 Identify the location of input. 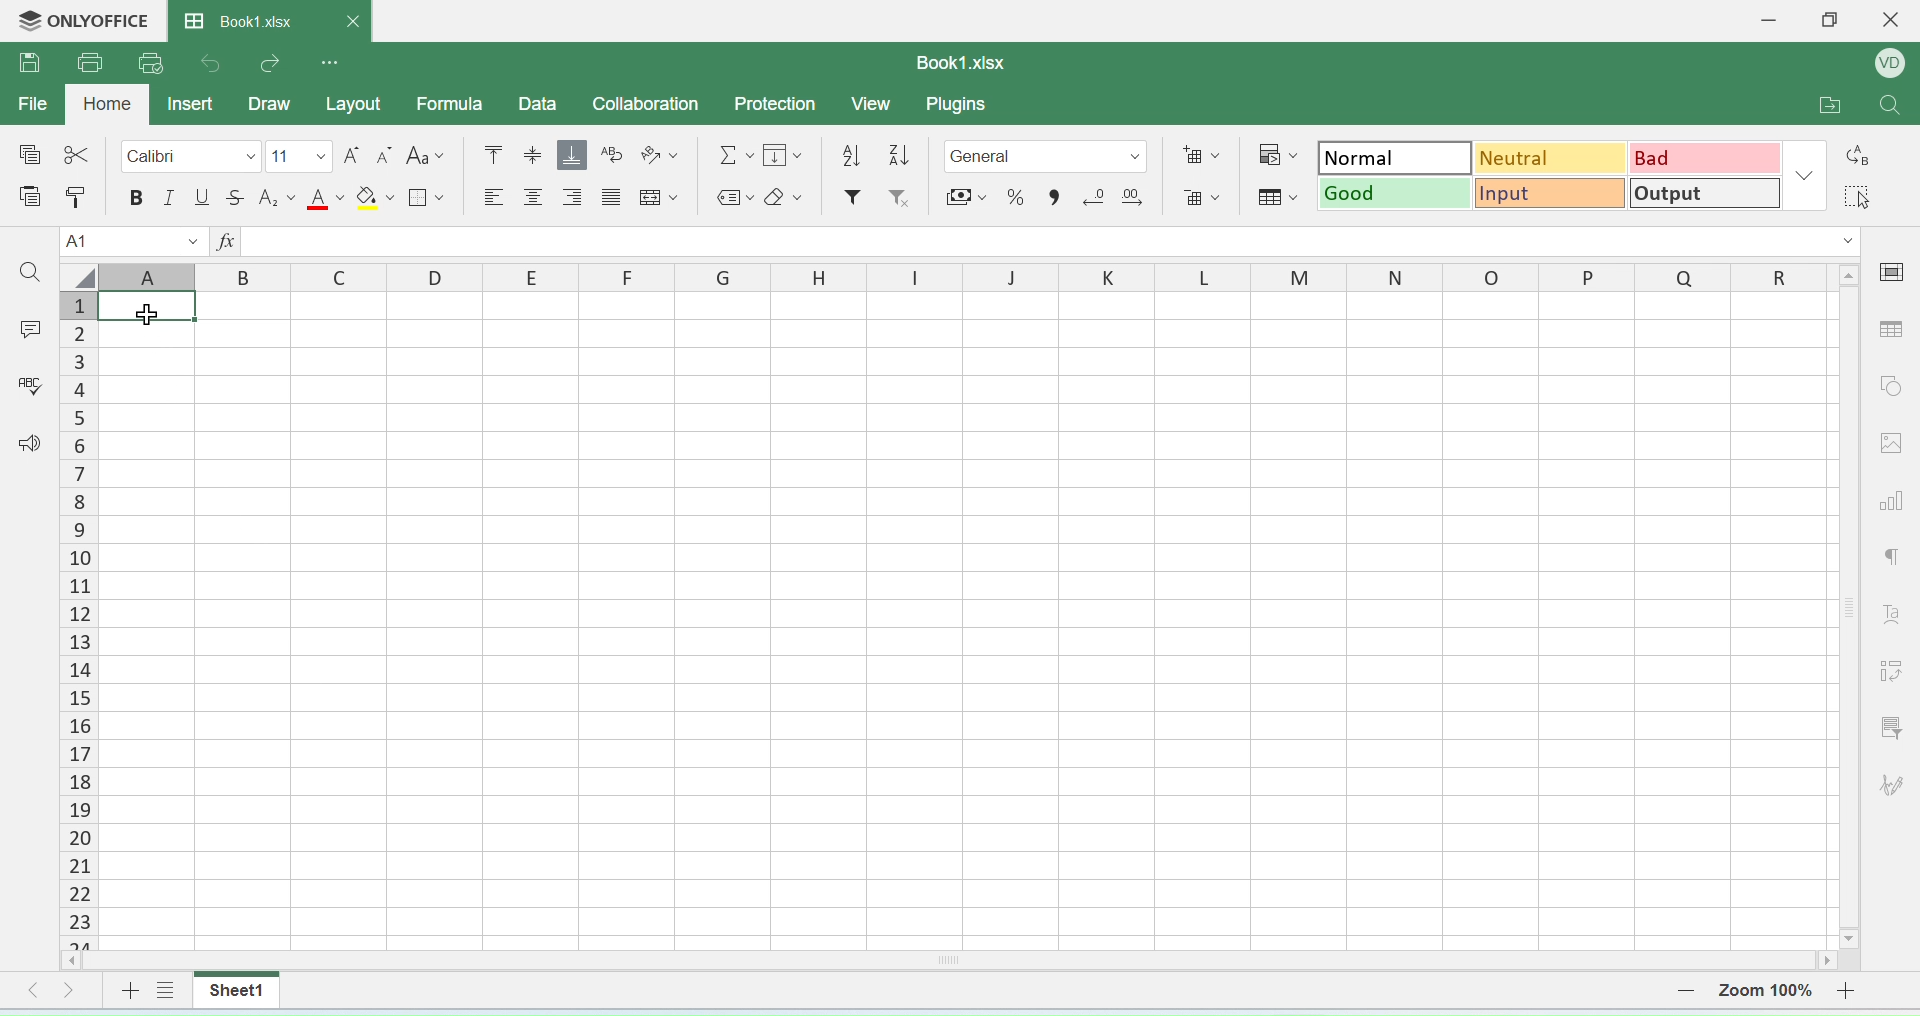
(1547, 192).